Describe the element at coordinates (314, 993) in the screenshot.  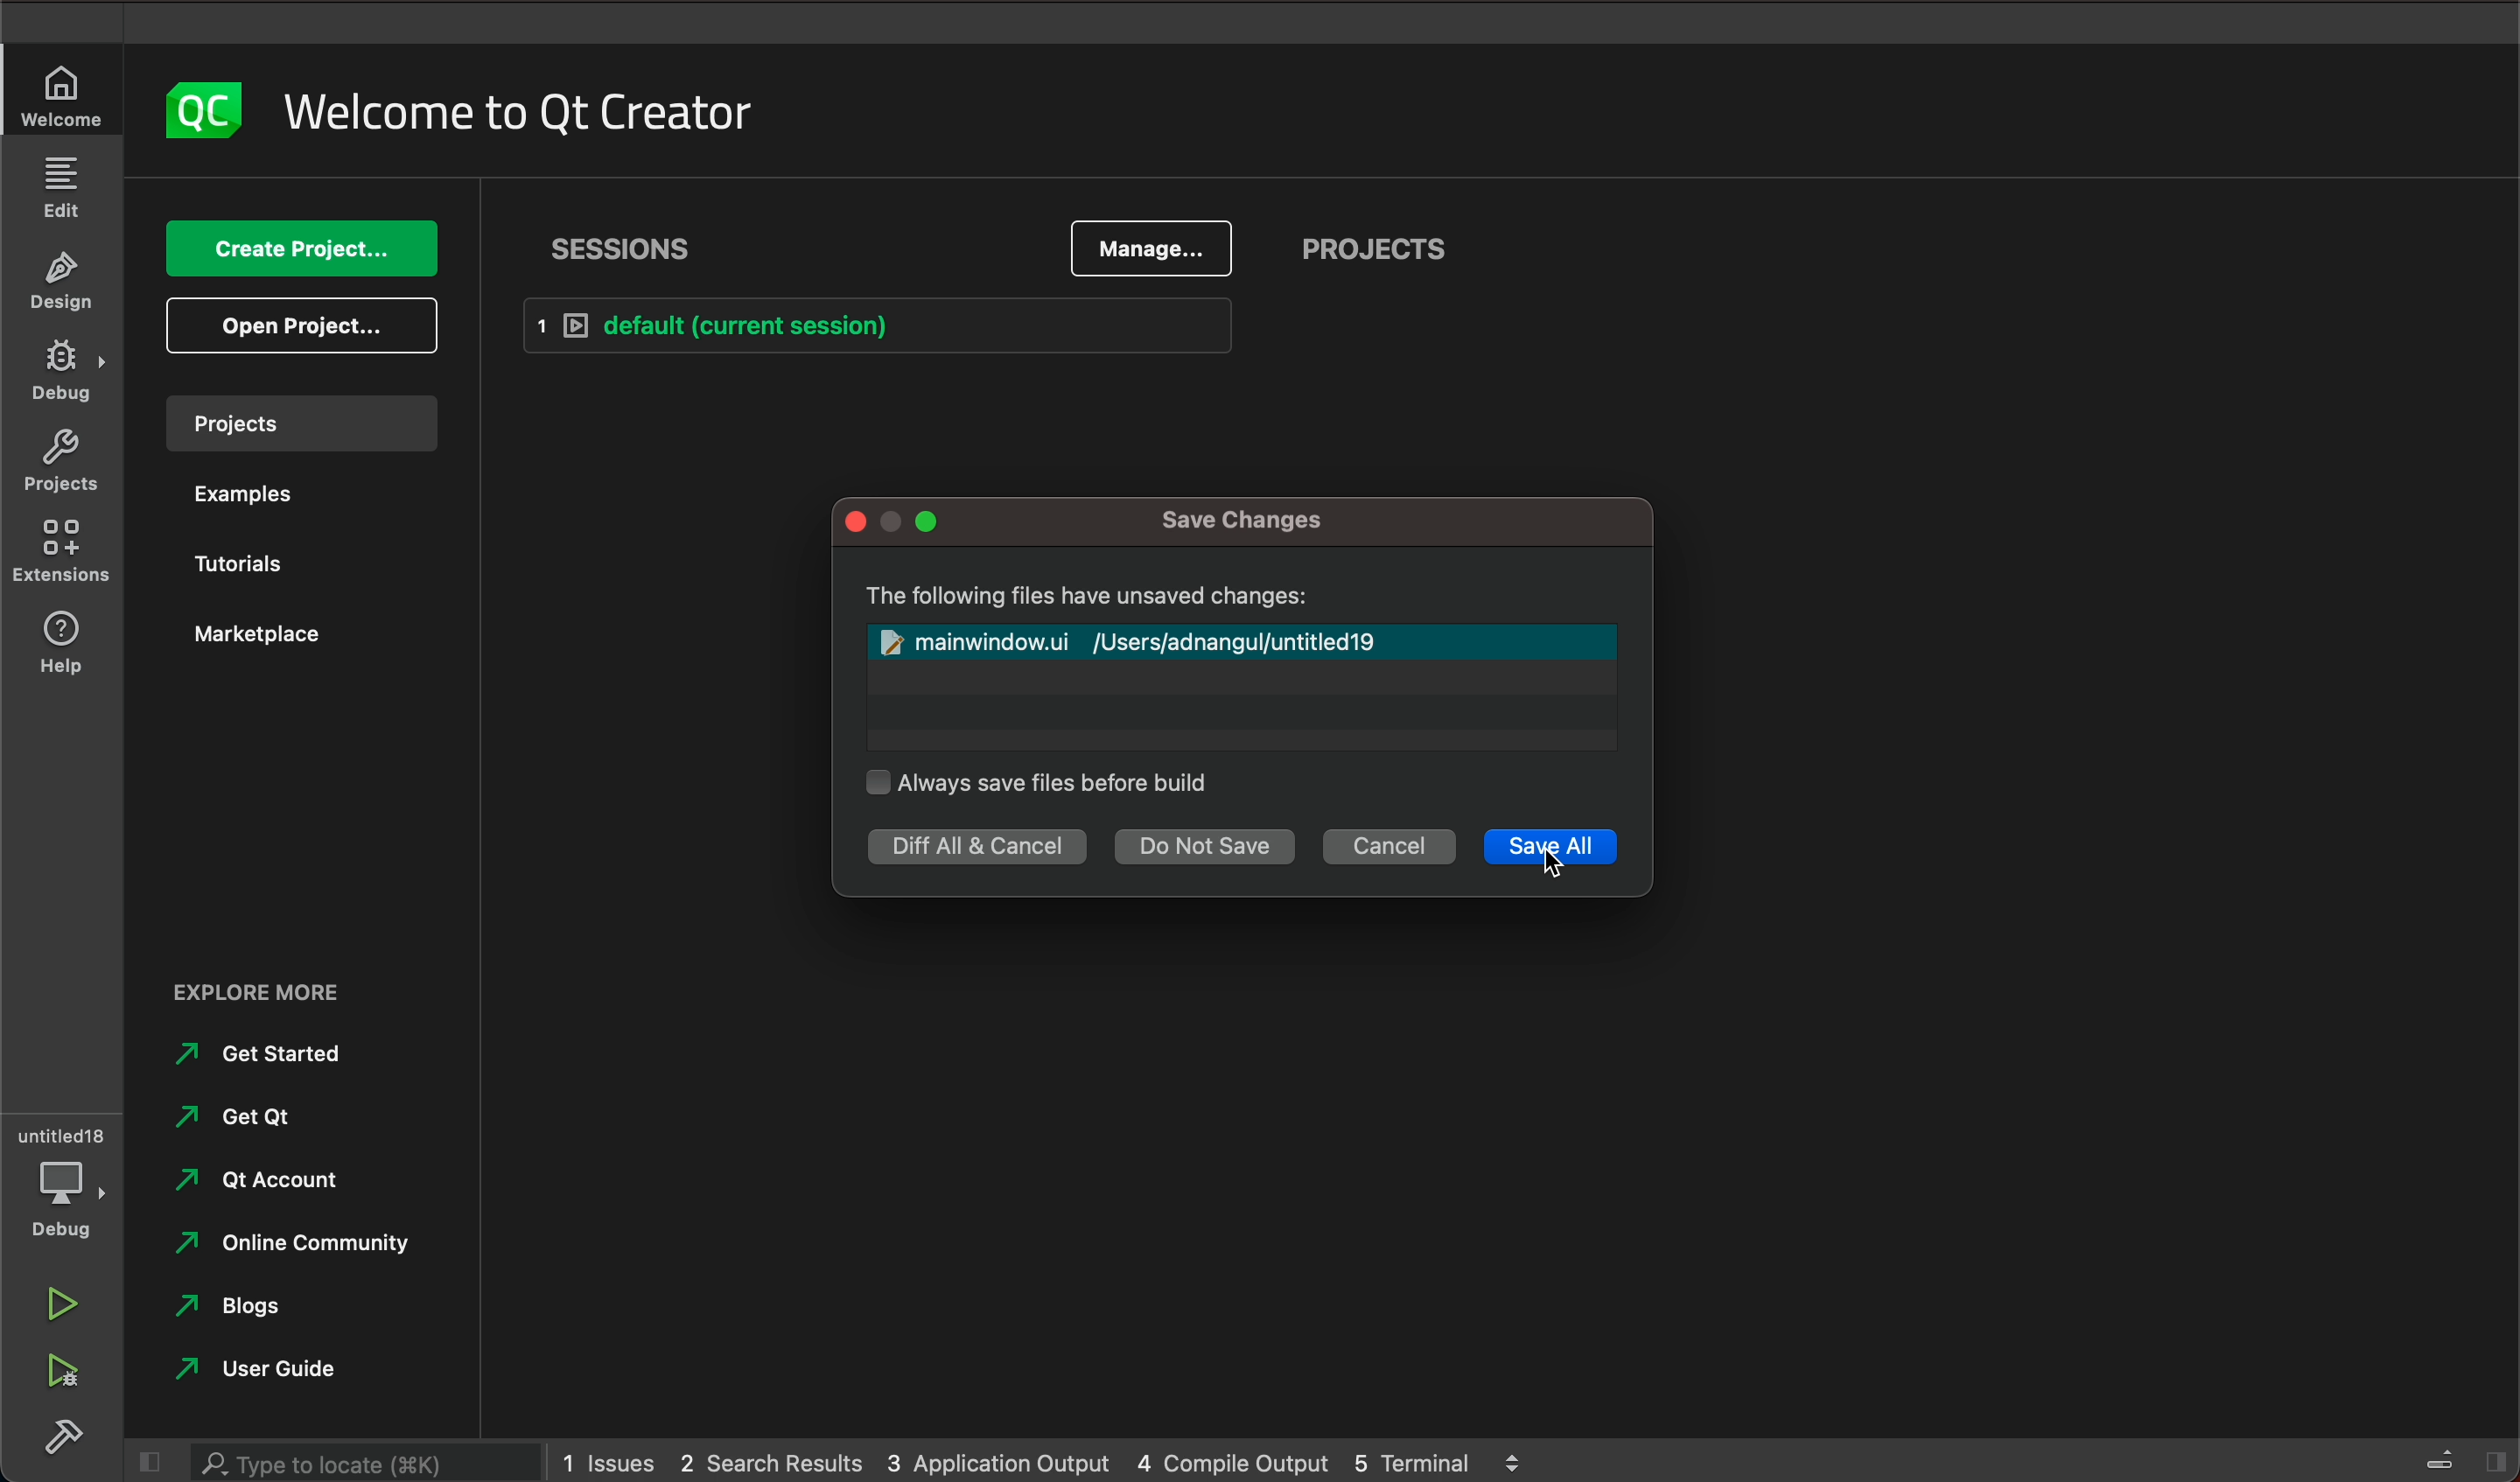
I see `external links` at that location.